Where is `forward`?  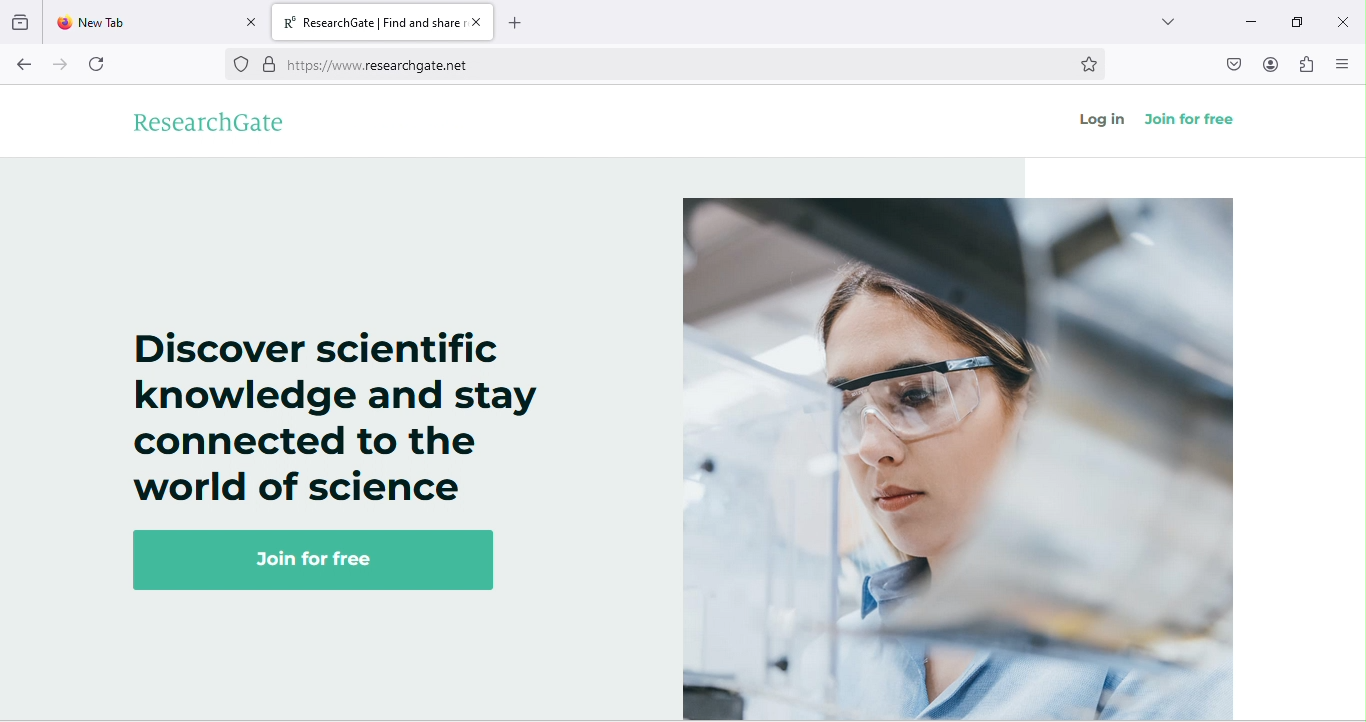
forward is located at coordinates (59, 66).